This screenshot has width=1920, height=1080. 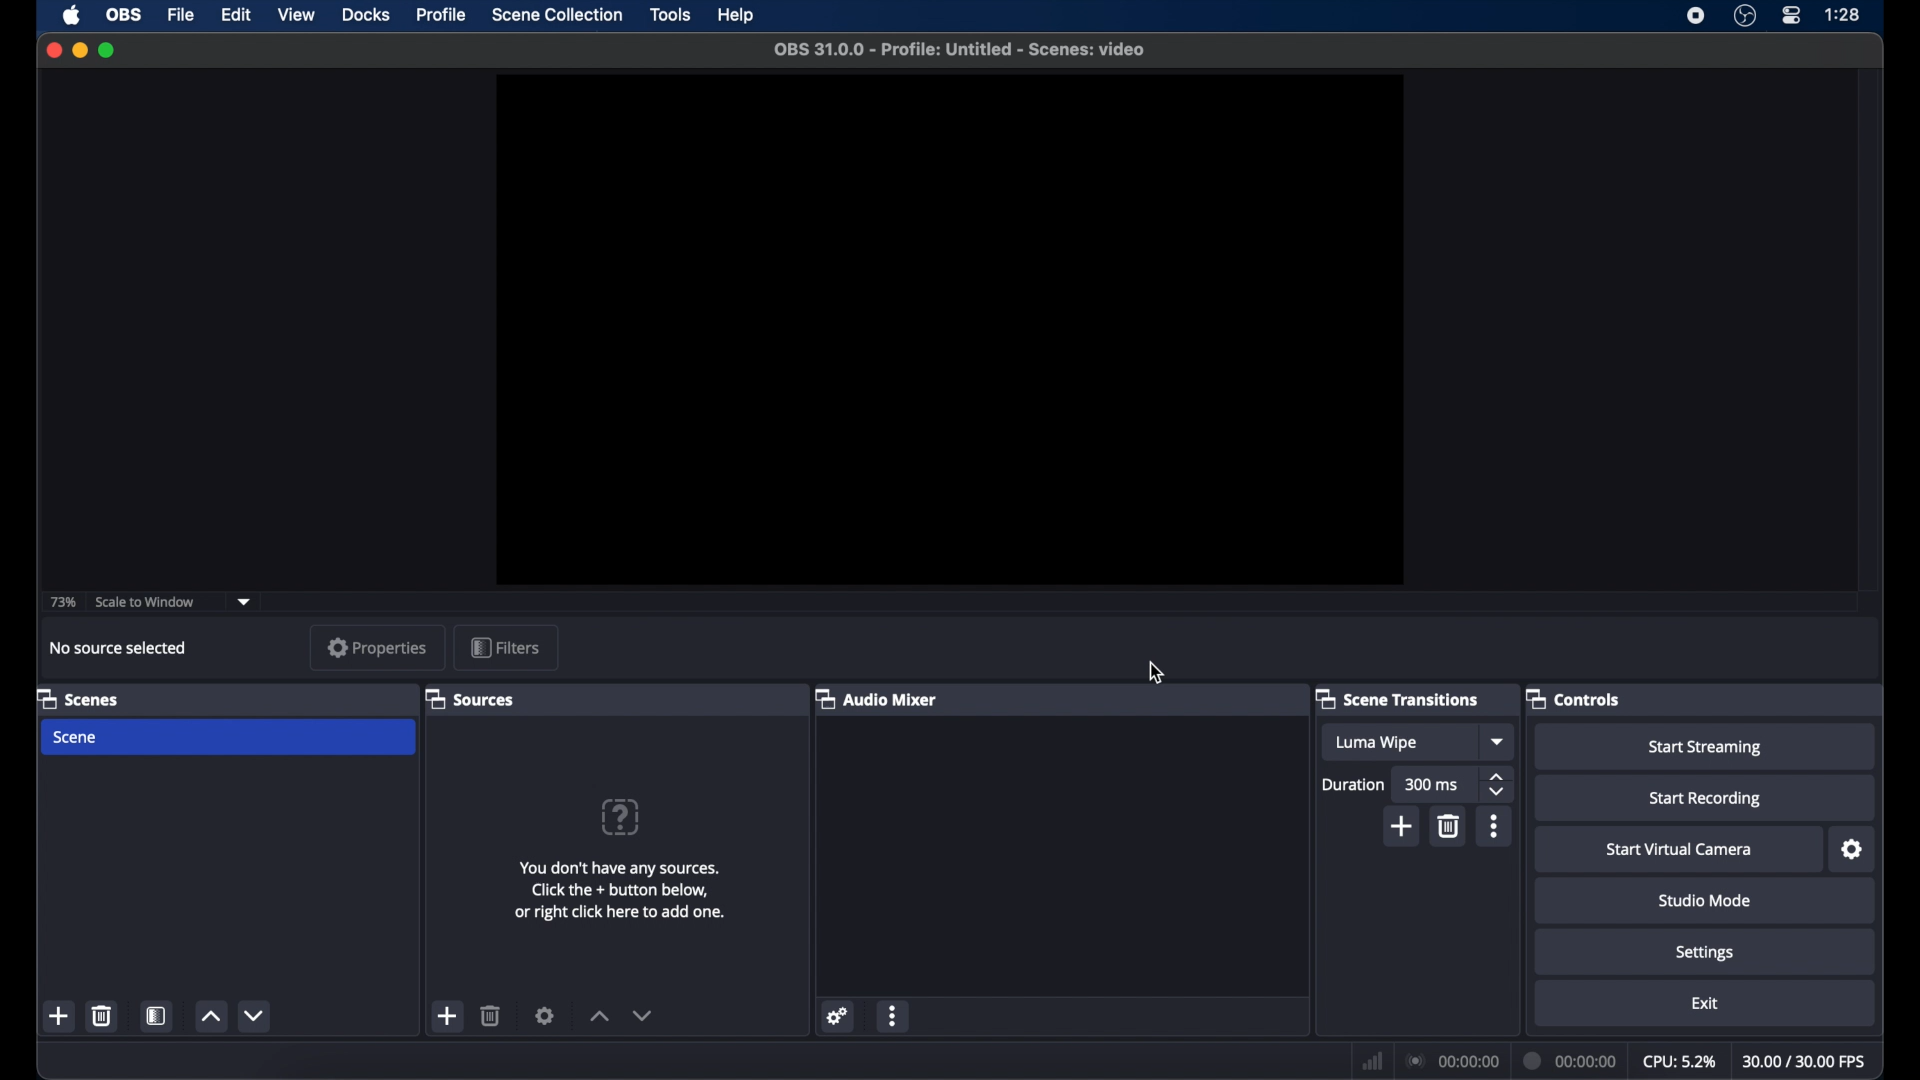 I want to click on filters, so click(x=505, y=648).